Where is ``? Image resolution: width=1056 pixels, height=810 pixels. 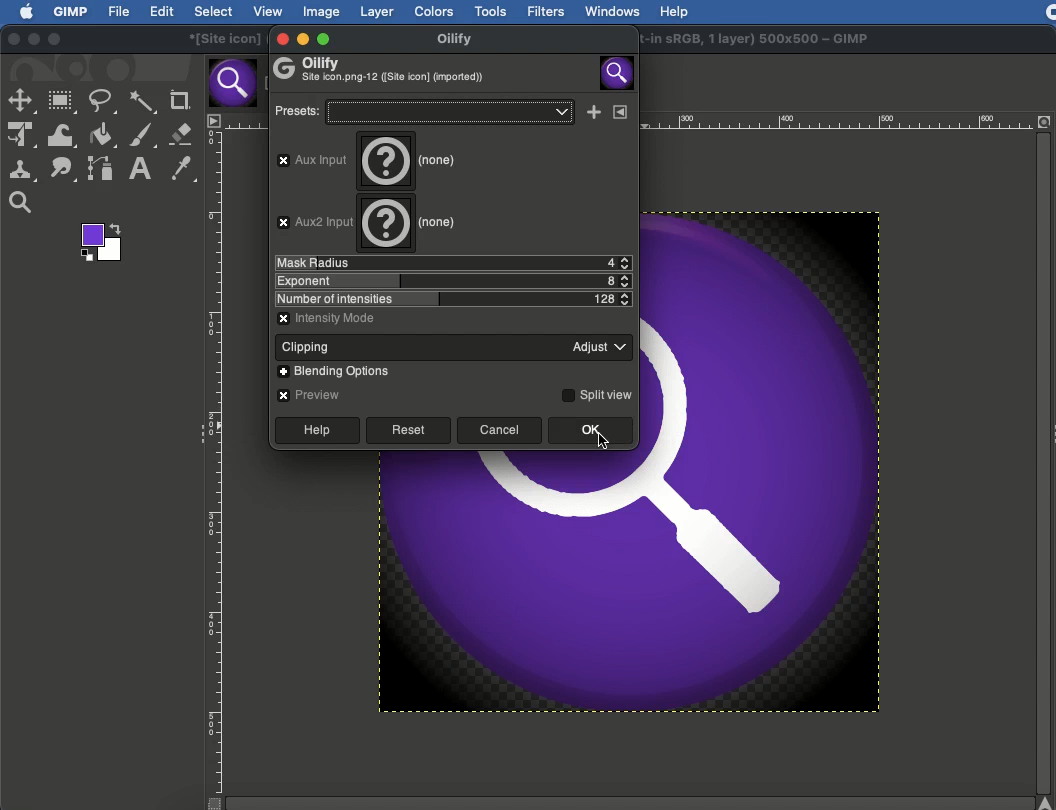
 is located at coordinates (215, 462).